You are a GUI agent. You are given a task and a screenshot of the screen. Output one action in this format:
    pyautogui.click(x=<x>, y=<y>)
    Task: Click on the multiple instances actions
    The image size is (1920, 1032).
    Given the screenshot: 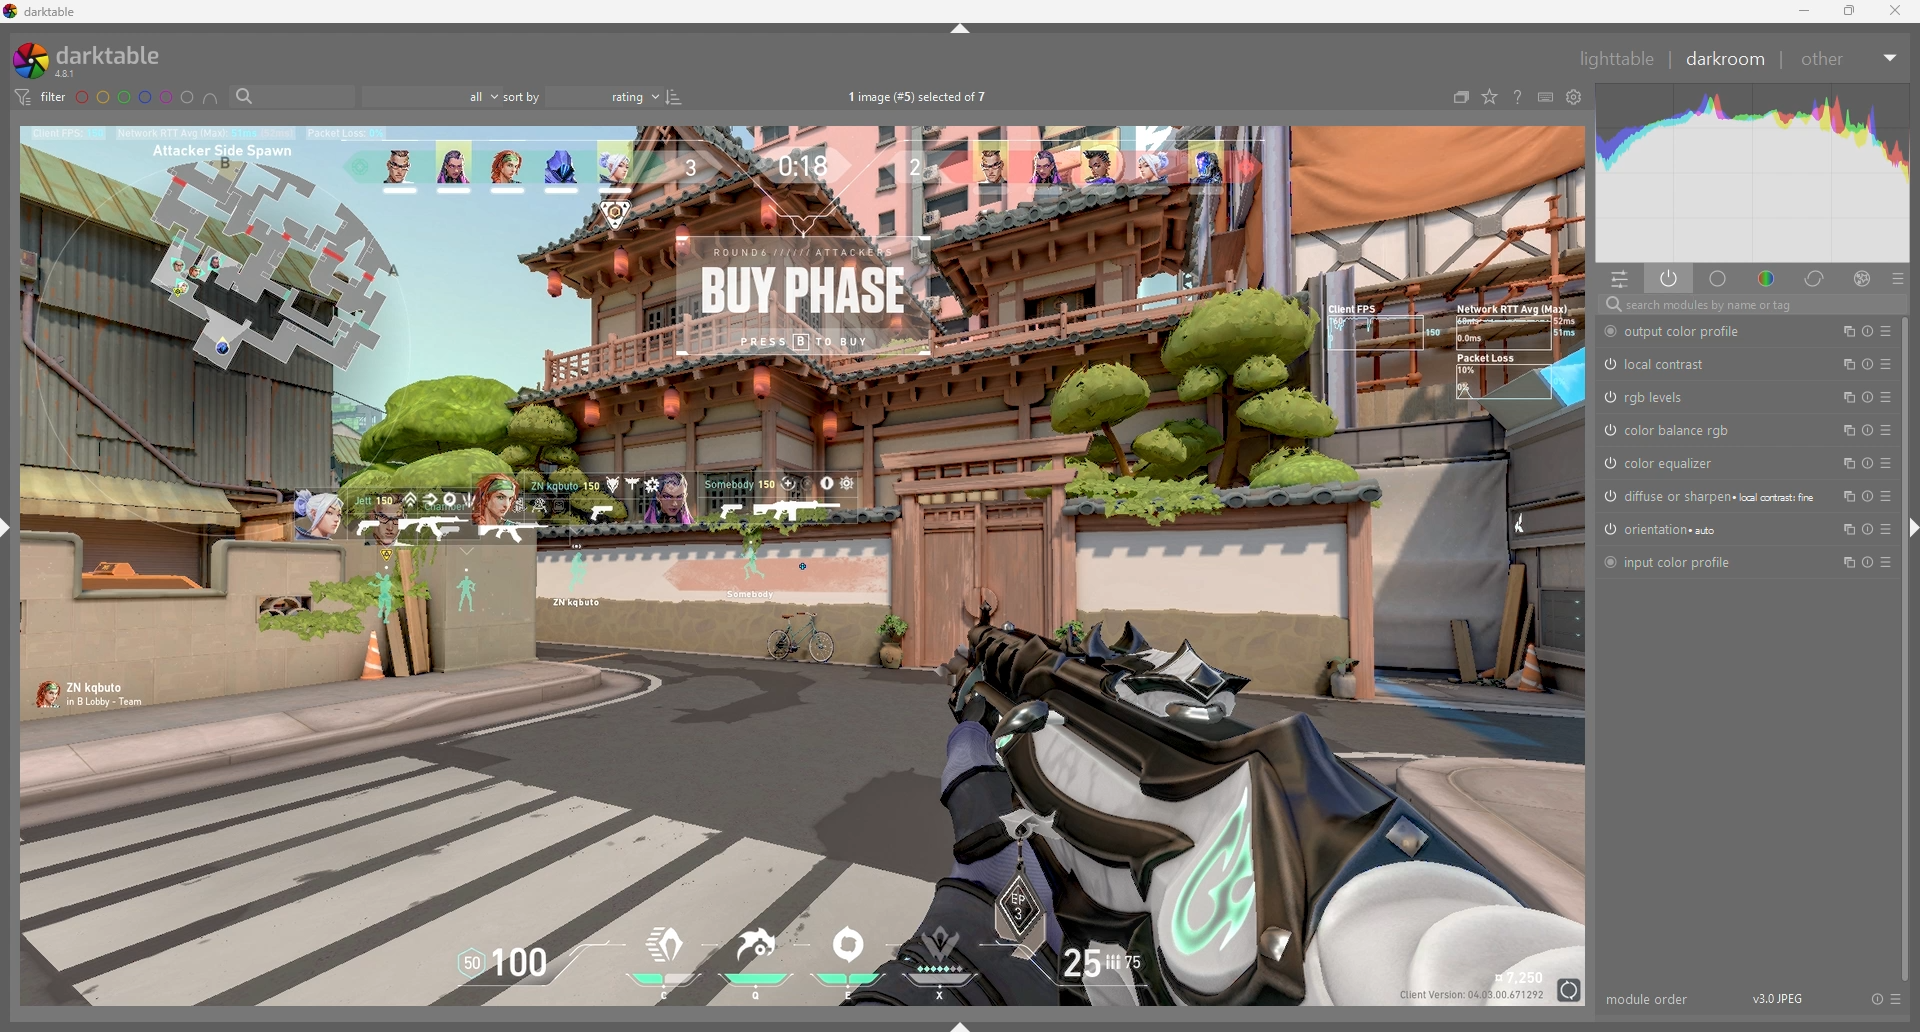 What is the action you would take?
    pyautogui.click(x=1844, y=464)
    